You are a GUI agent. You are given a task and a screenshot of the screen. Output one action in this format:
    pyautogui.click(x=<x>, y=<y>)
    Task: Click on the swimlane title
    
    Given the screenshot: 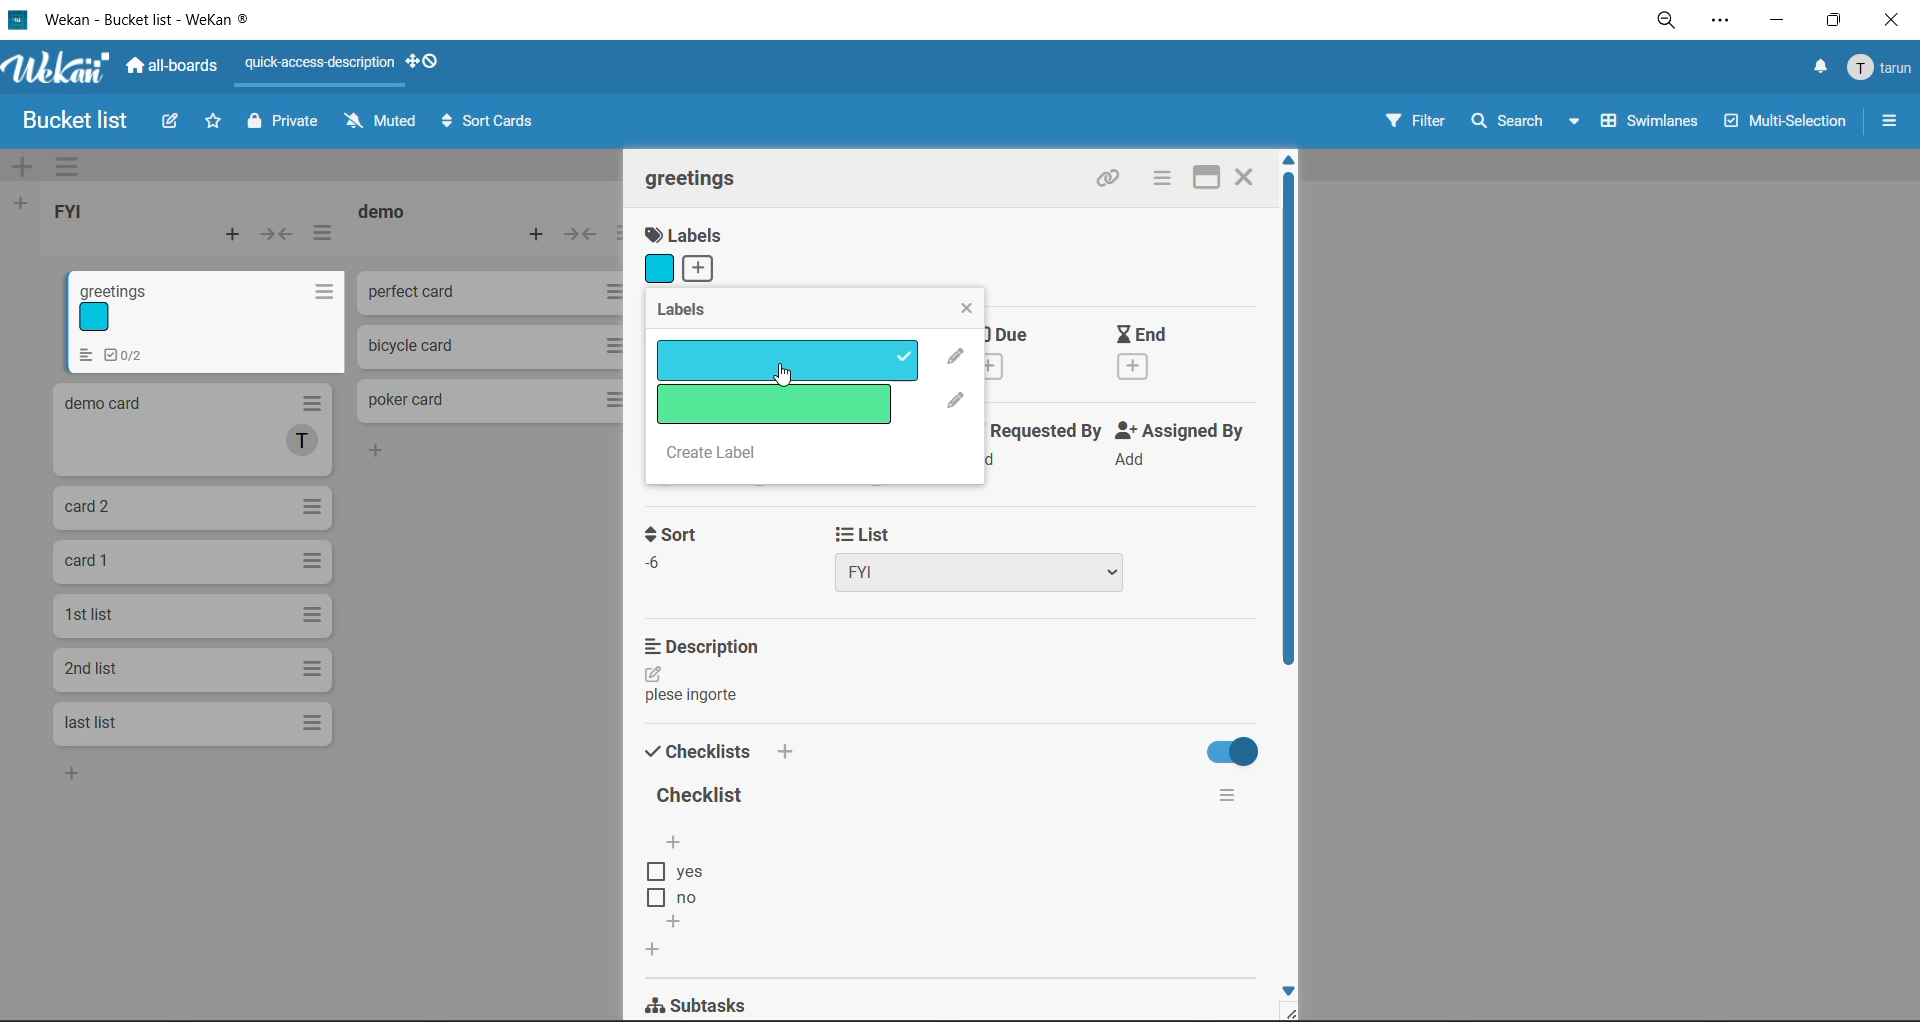 What is the action you would take?
    pyautogui.click(x=963, y=166)
    